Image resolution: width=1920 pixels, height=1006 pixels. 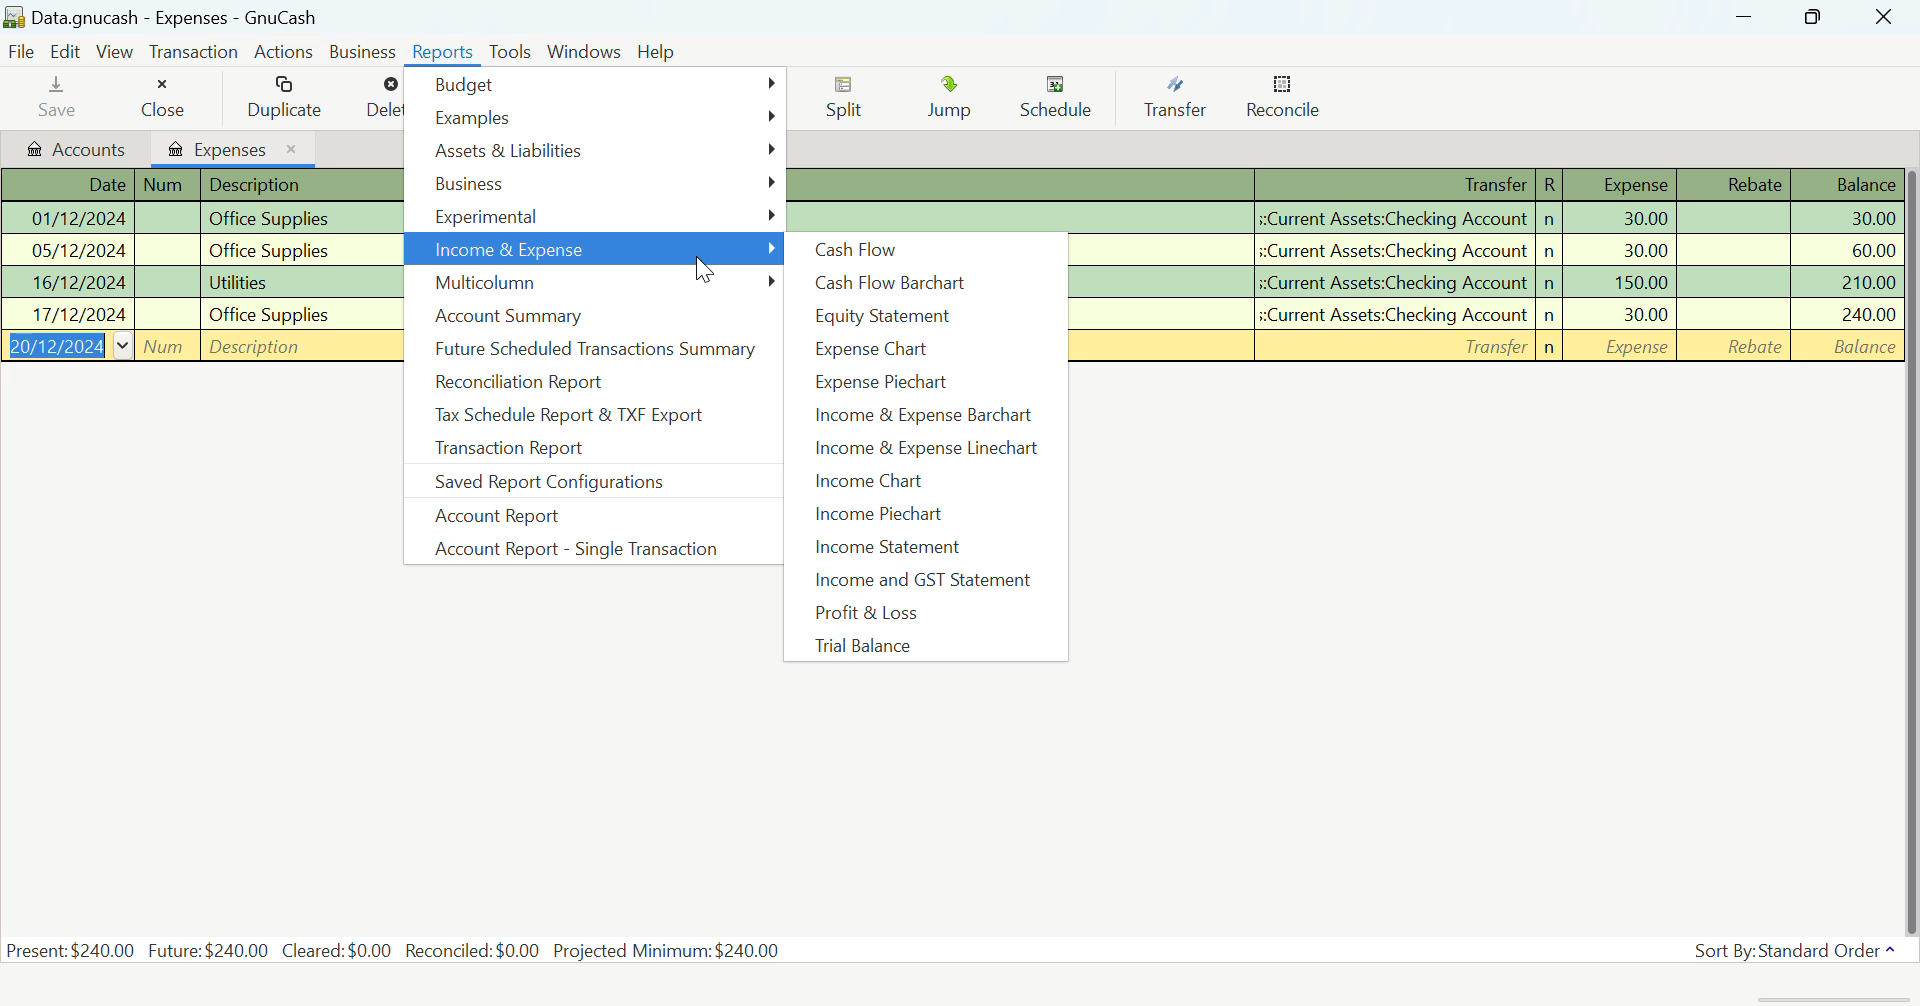 I want to click on Transaction Report, so click(x=564, y=451).